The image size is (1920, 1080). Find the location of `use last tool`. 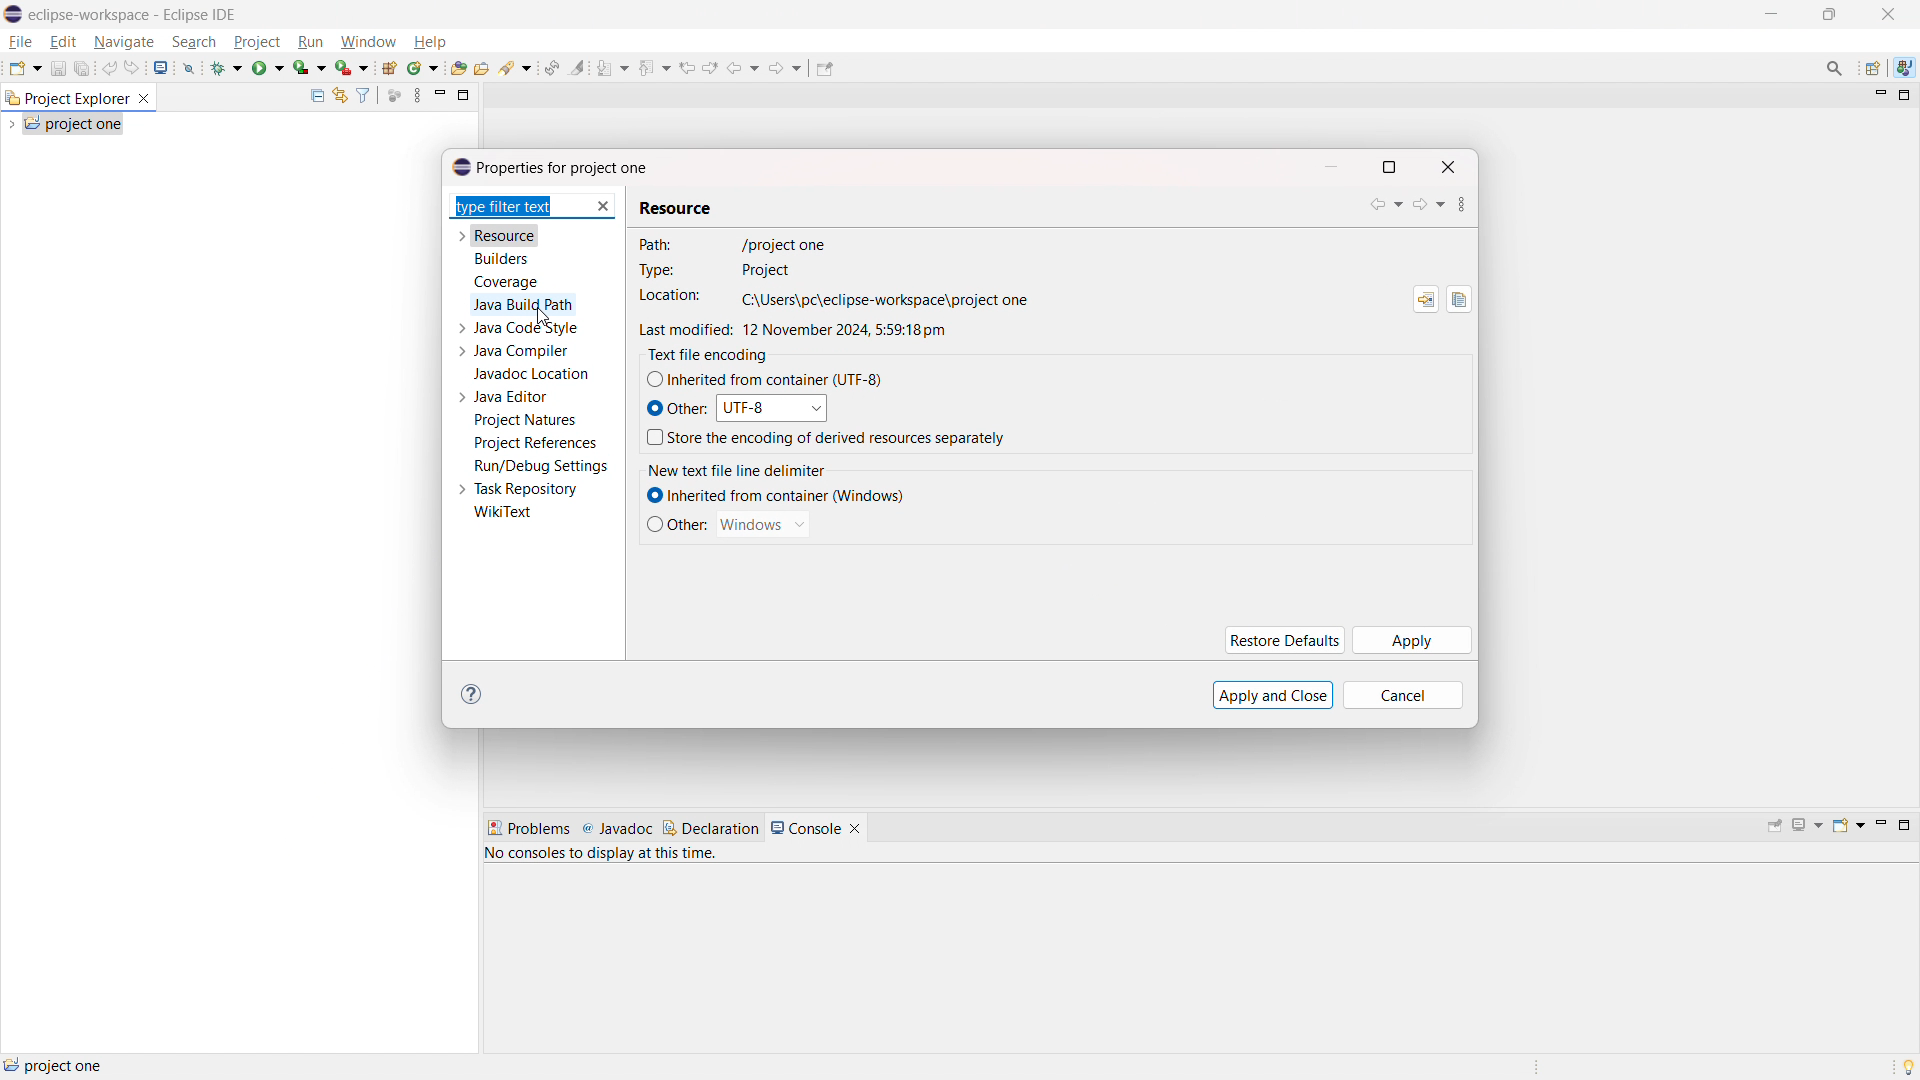

use last tool is located at coordinates (351, 68).